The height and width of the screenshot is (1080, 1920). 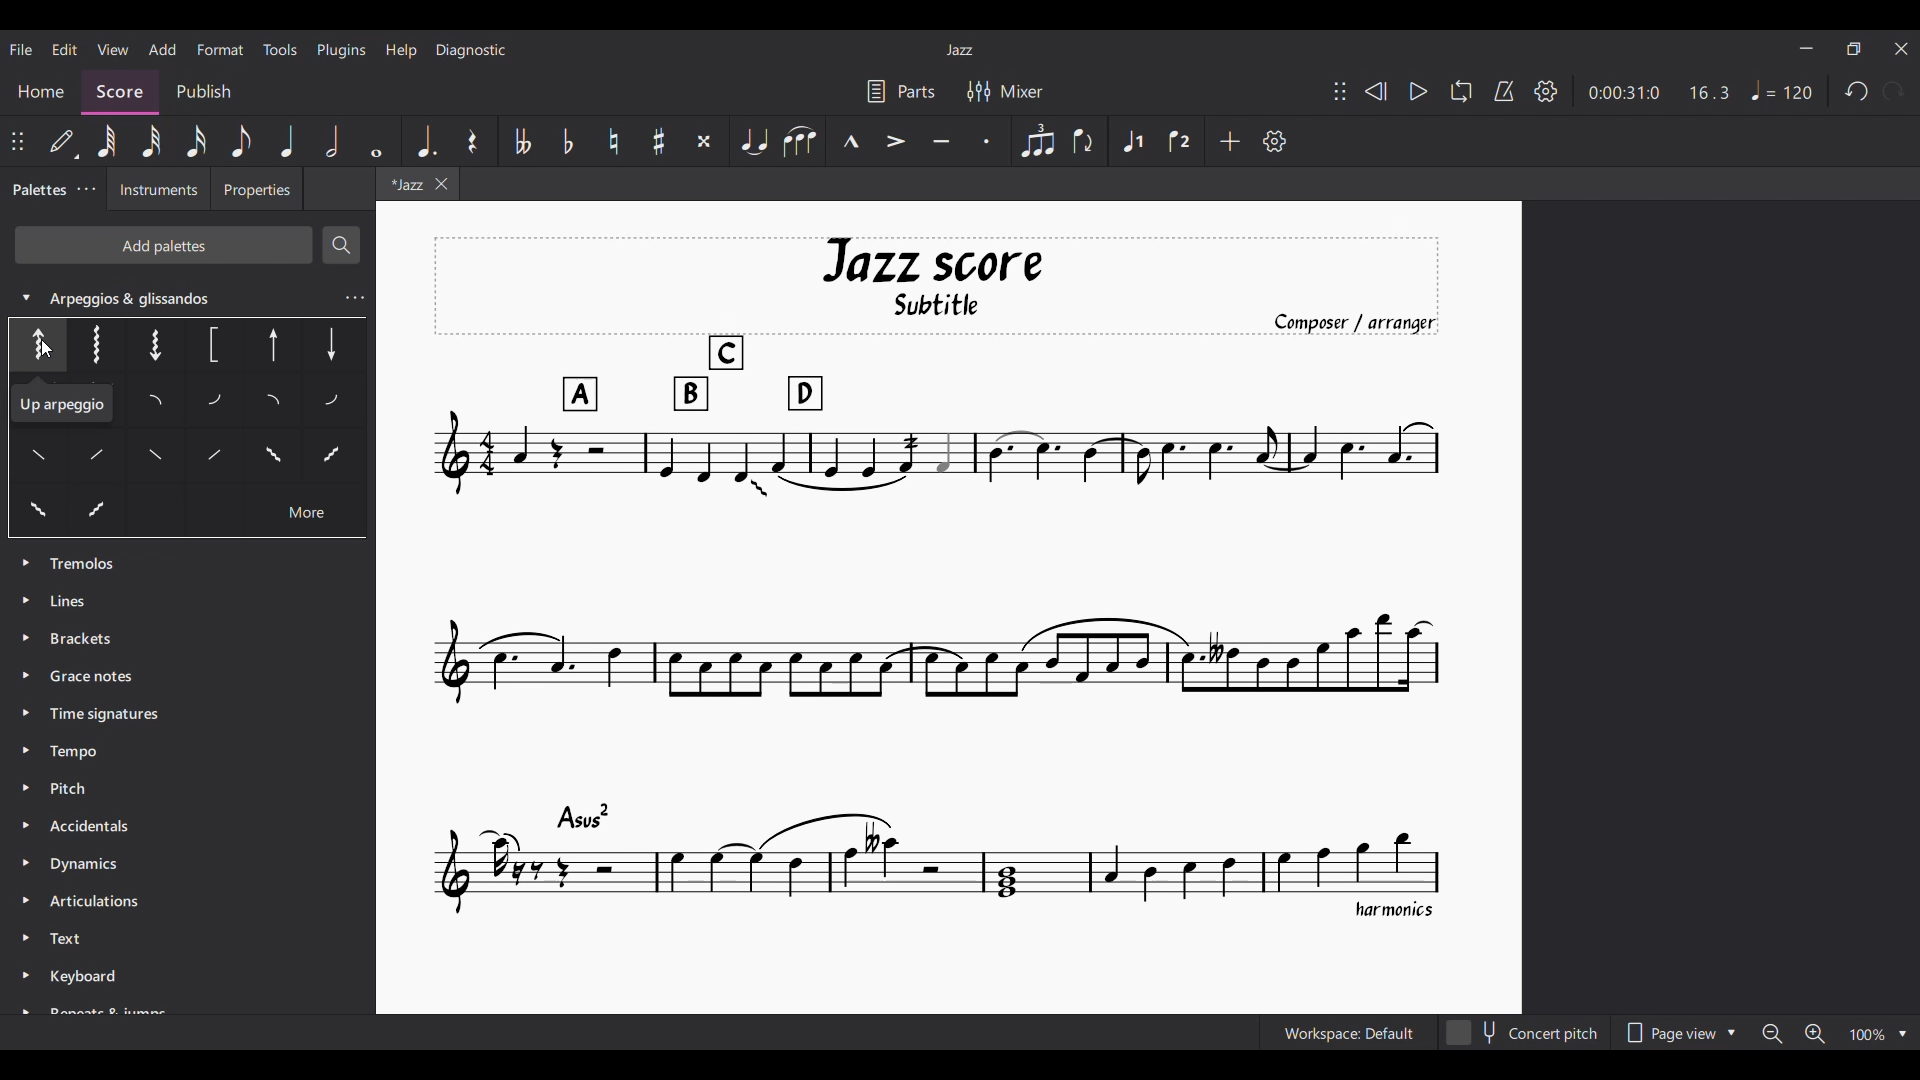 I want to click on Undo, so click(x=1857, y=91).